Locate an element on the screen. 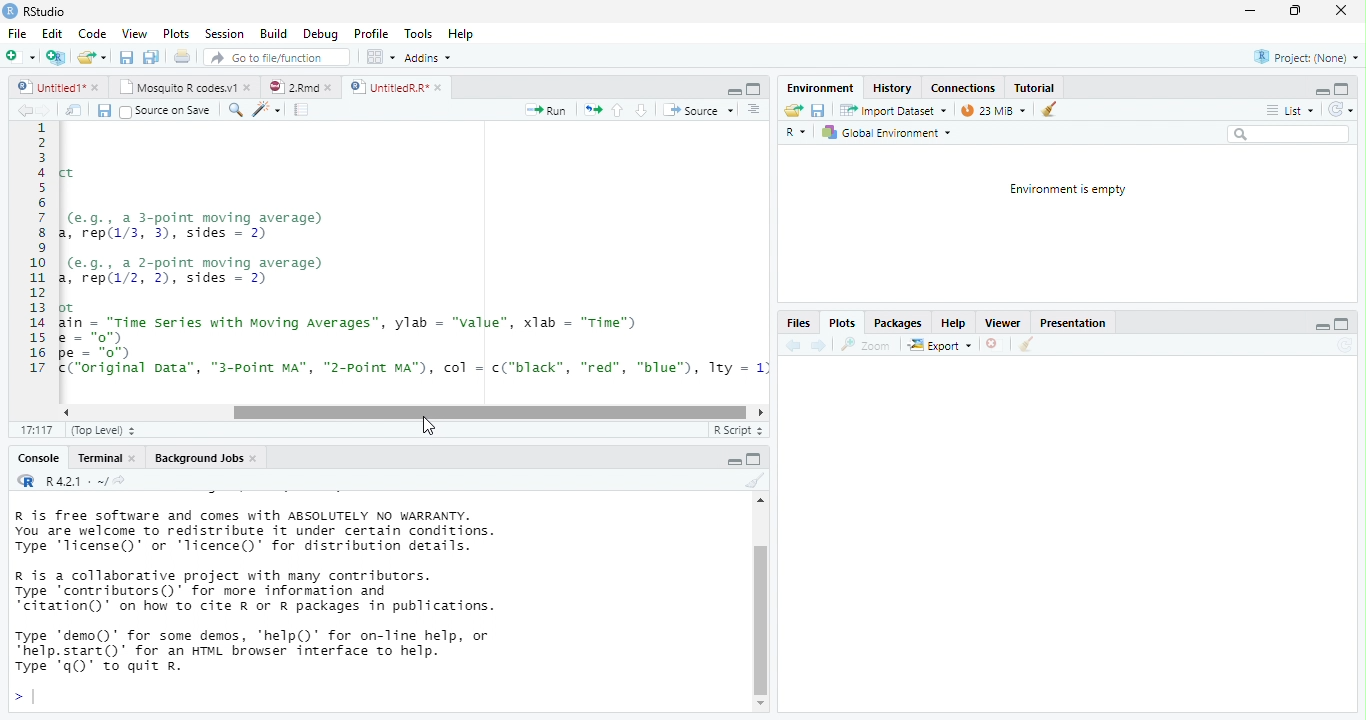  R is located at coordinates (798, 134).